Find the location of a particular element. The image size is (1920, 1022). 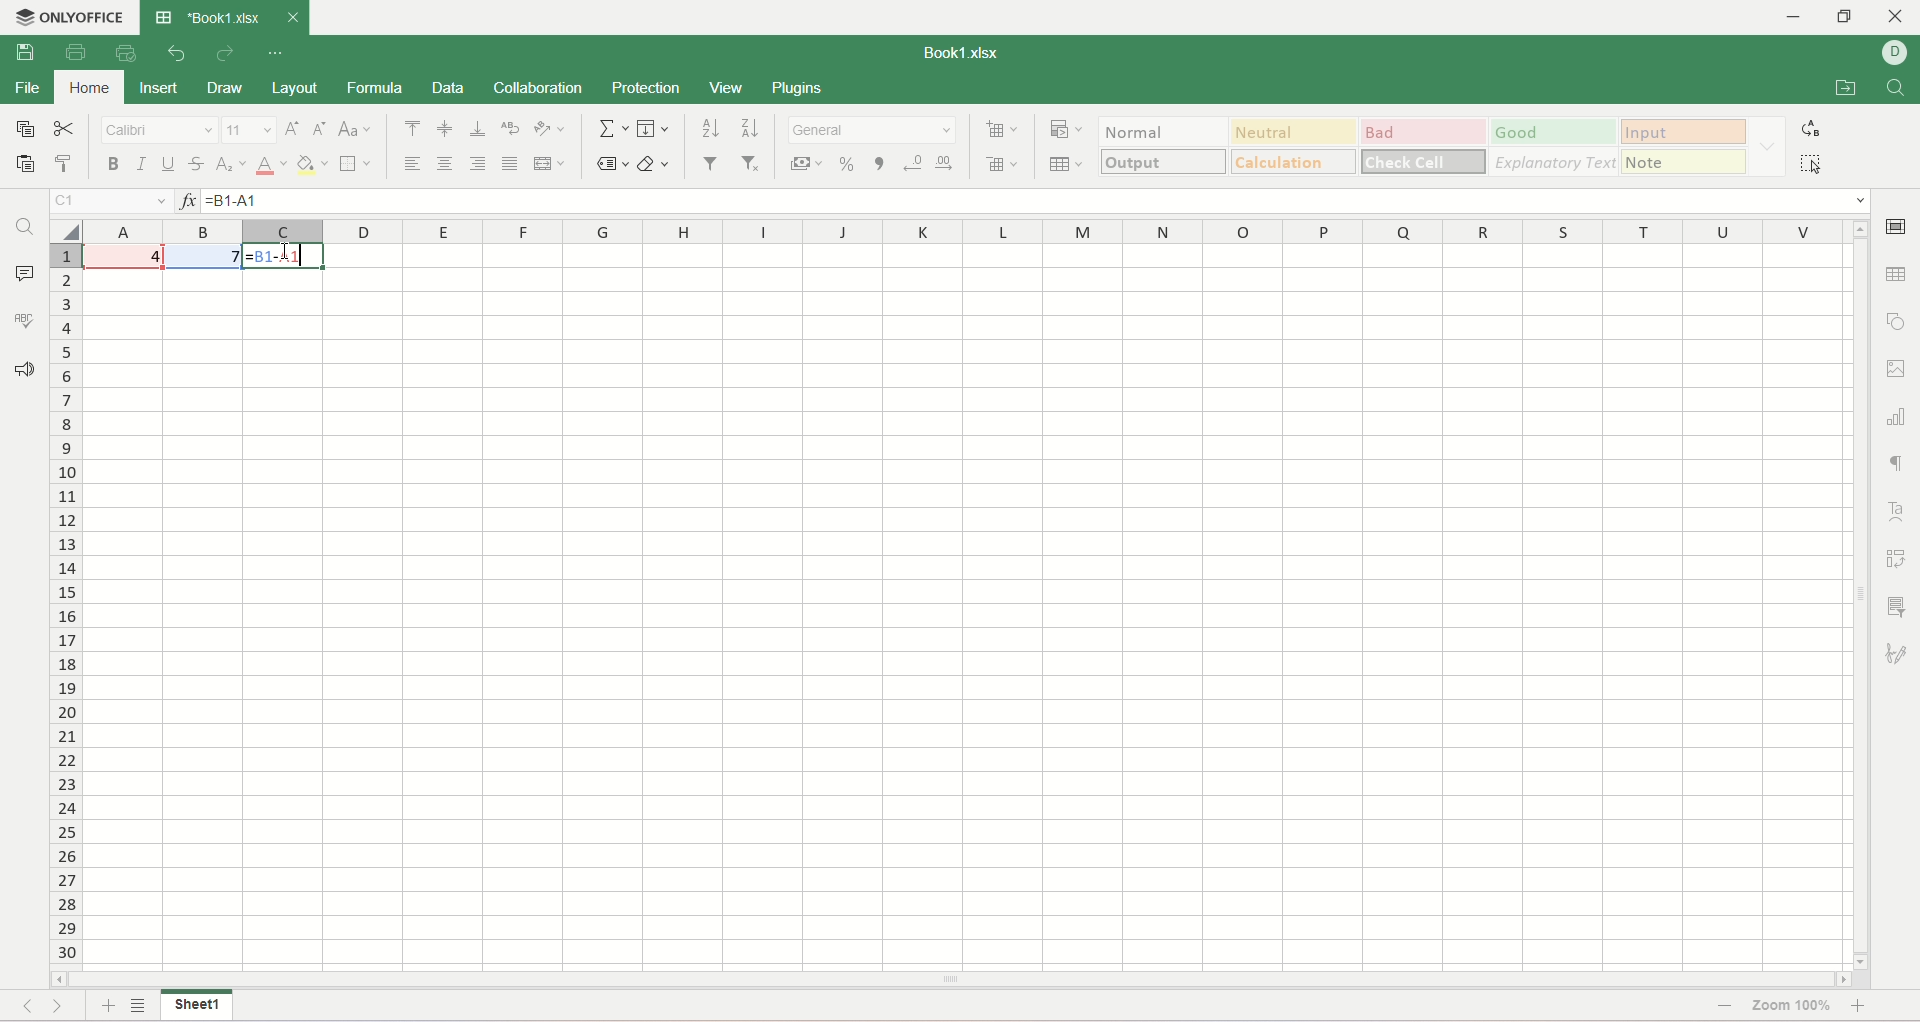

file is located at coordinates (26, 88).